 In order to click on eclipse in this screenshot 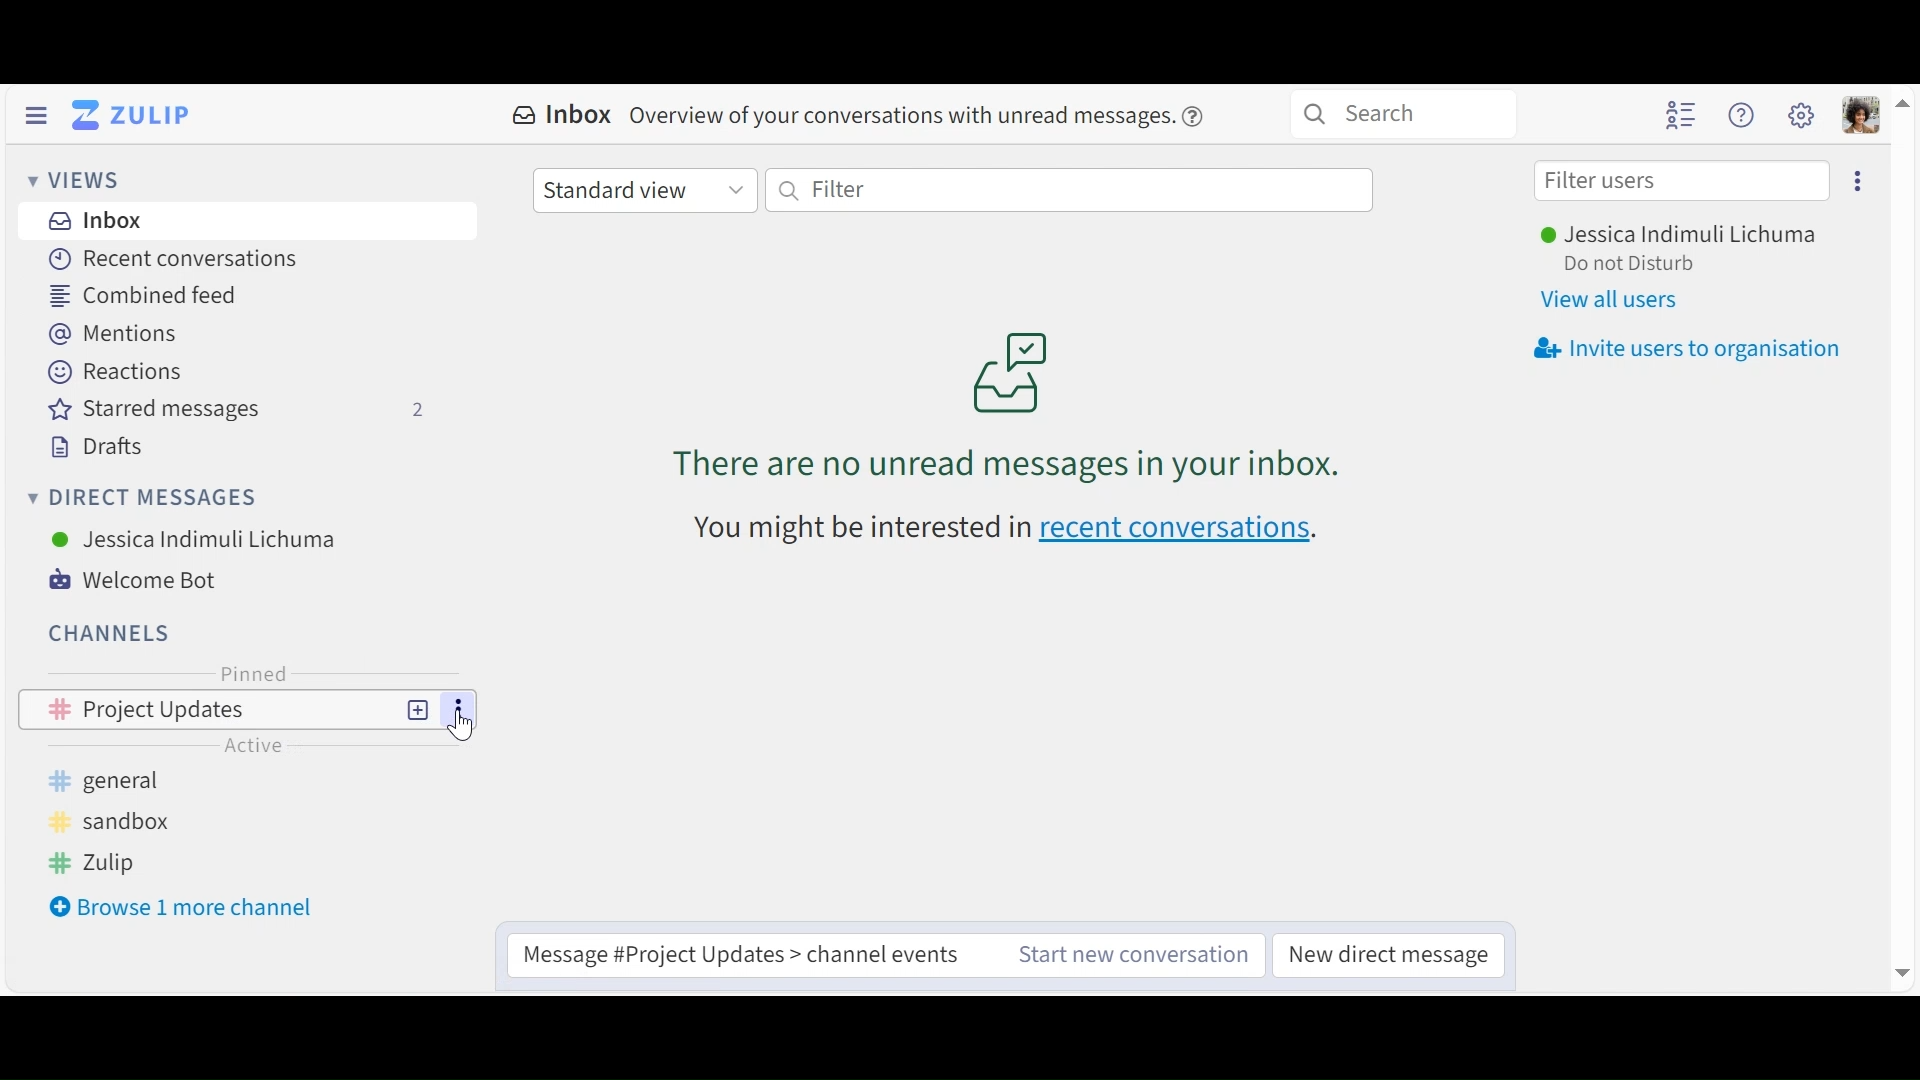, I will do `click(1860, 181)`.